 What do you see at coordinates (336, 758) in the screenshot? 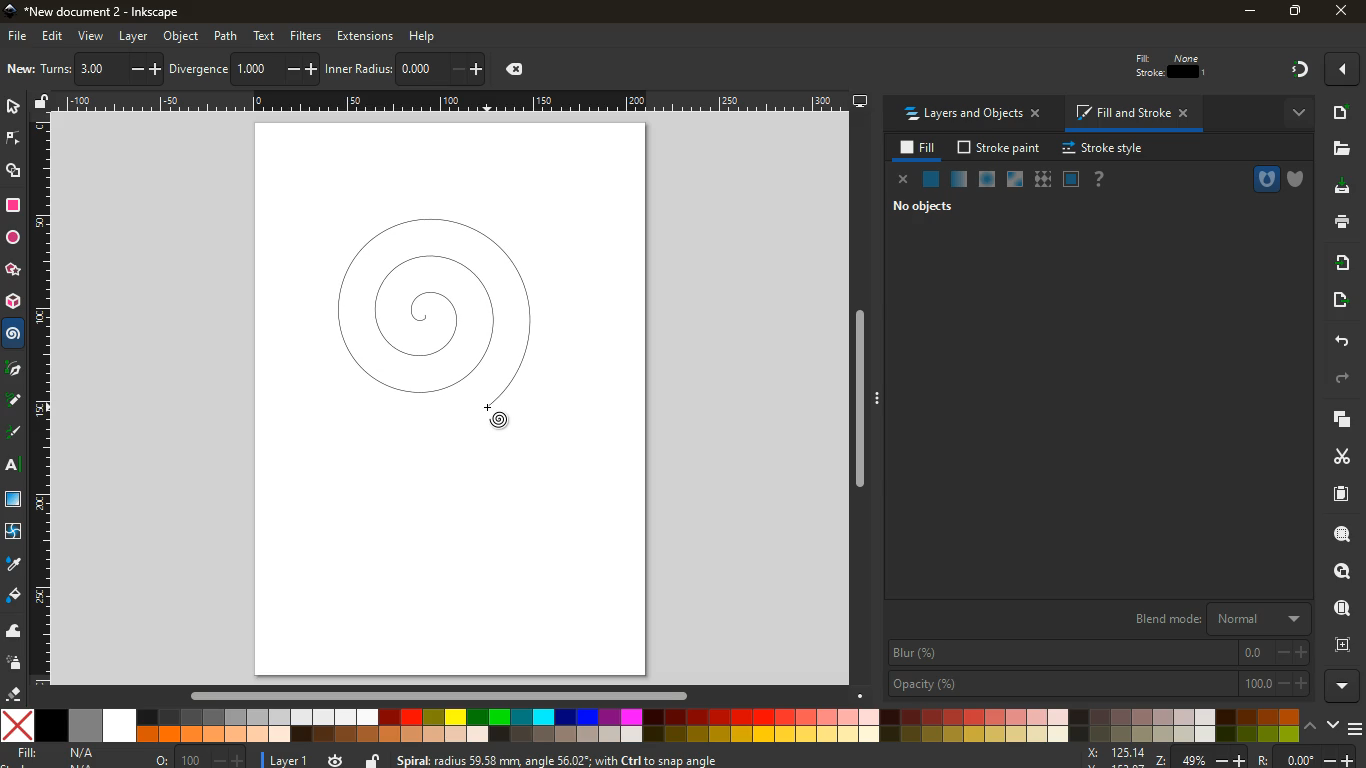
I see `time` at bounding box center [336, 758].